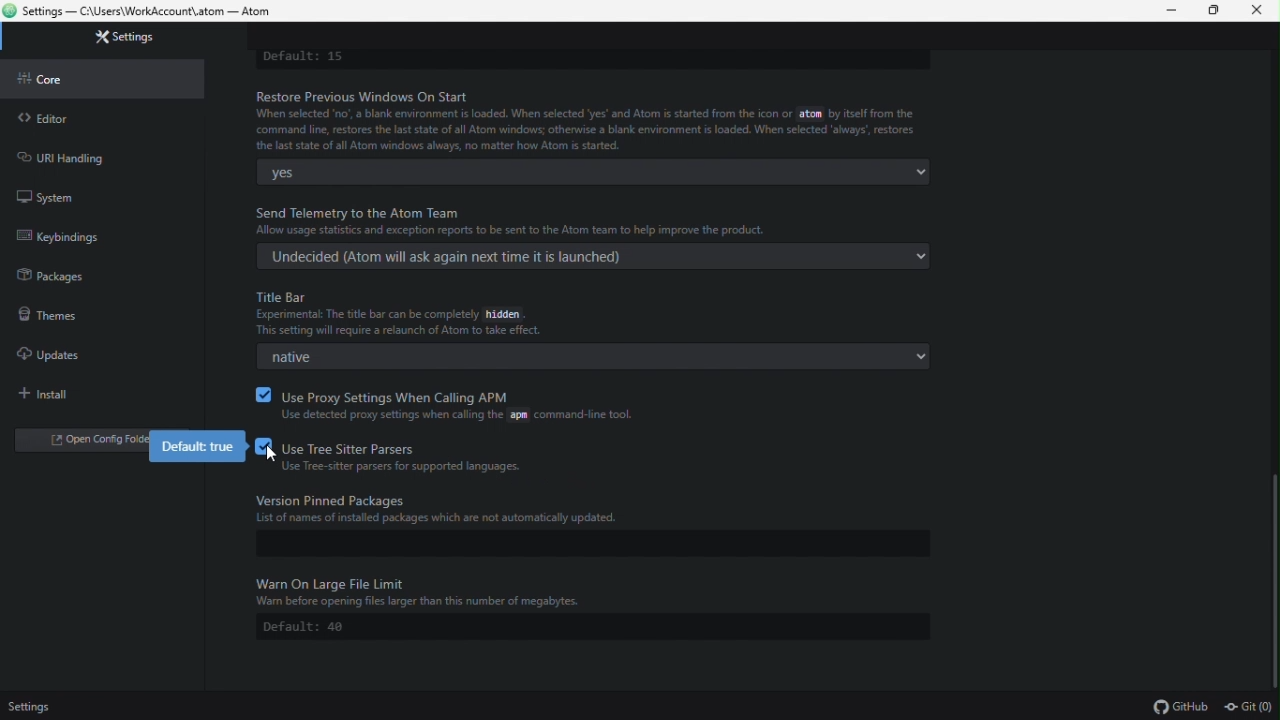  Describe the element at coordinates (45, 313) in the screenshot. I see `themes` at that location.